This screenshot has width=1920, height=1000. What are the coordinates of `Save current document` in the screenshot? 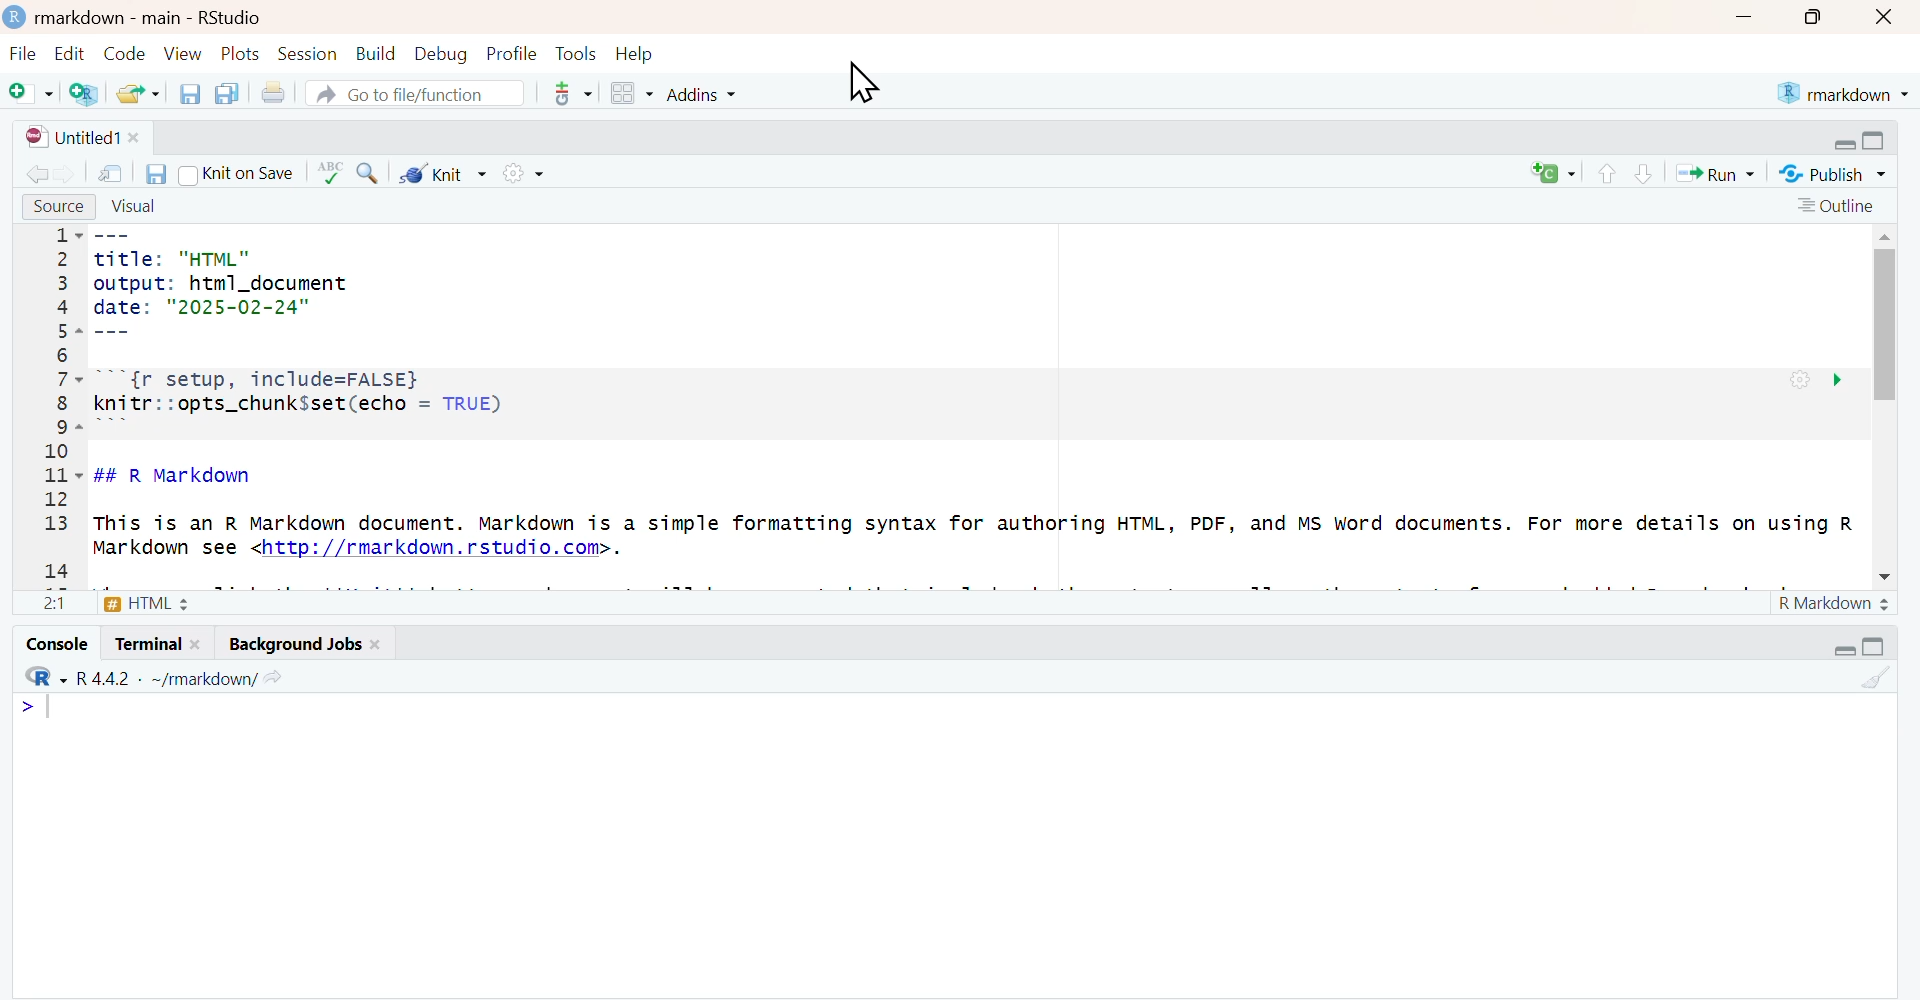 It's located at (189, 93).